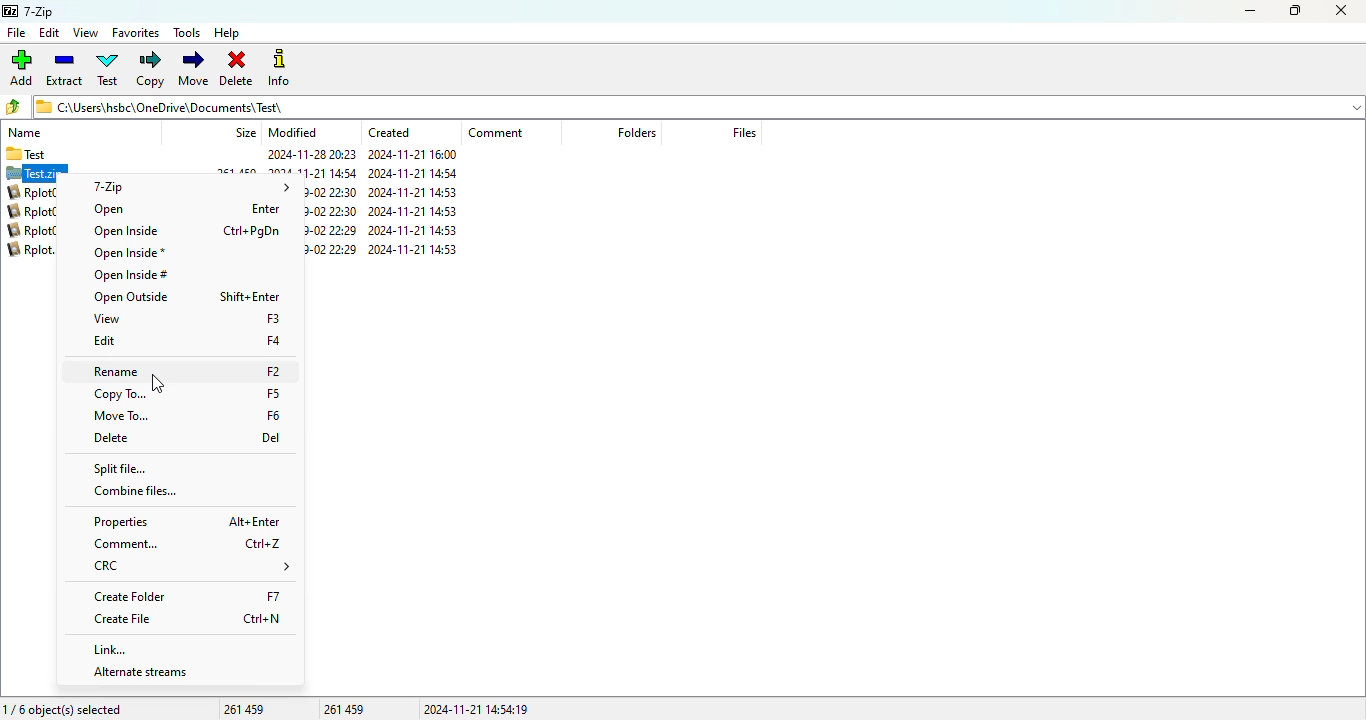 The height and width of the screenshot is (720, 1366). I want to click on comment, so click(124, 544).